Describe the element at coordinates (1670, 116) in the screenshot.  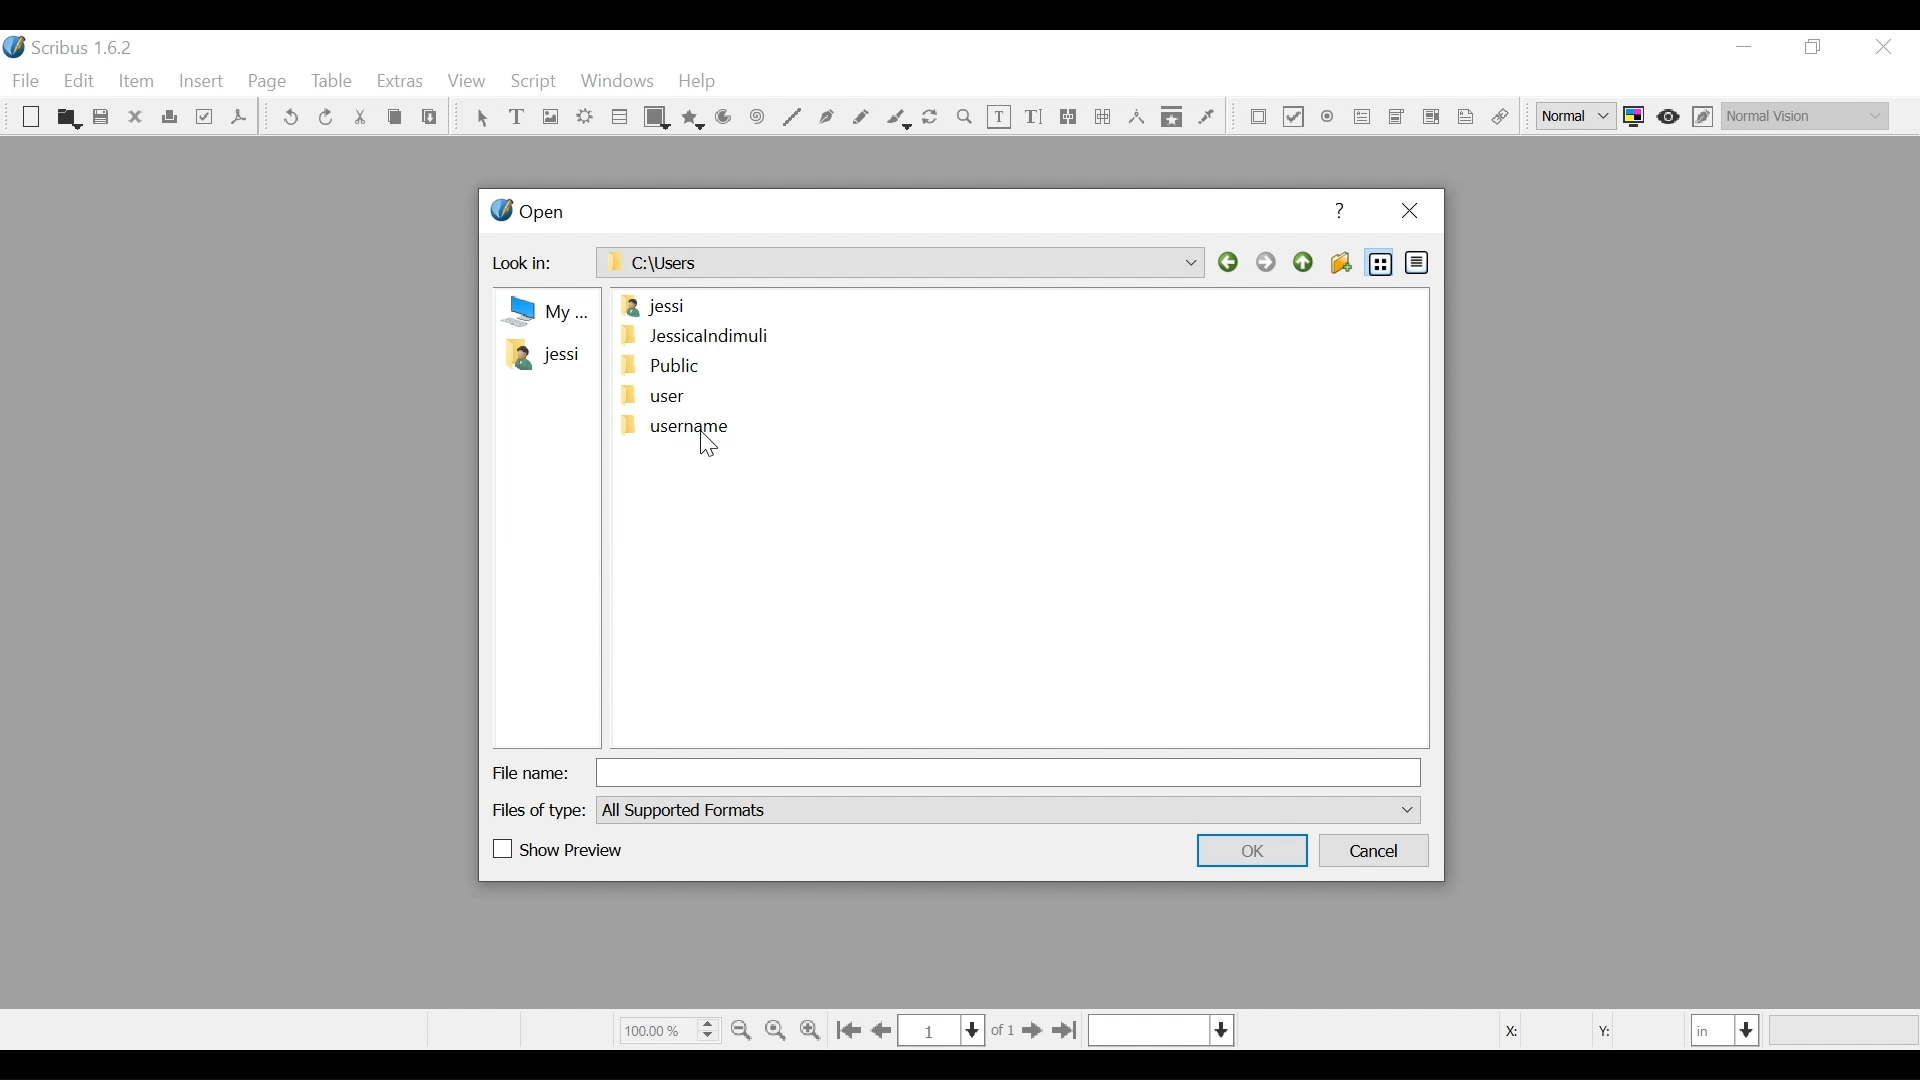
I see `Toggle focus` at that location.